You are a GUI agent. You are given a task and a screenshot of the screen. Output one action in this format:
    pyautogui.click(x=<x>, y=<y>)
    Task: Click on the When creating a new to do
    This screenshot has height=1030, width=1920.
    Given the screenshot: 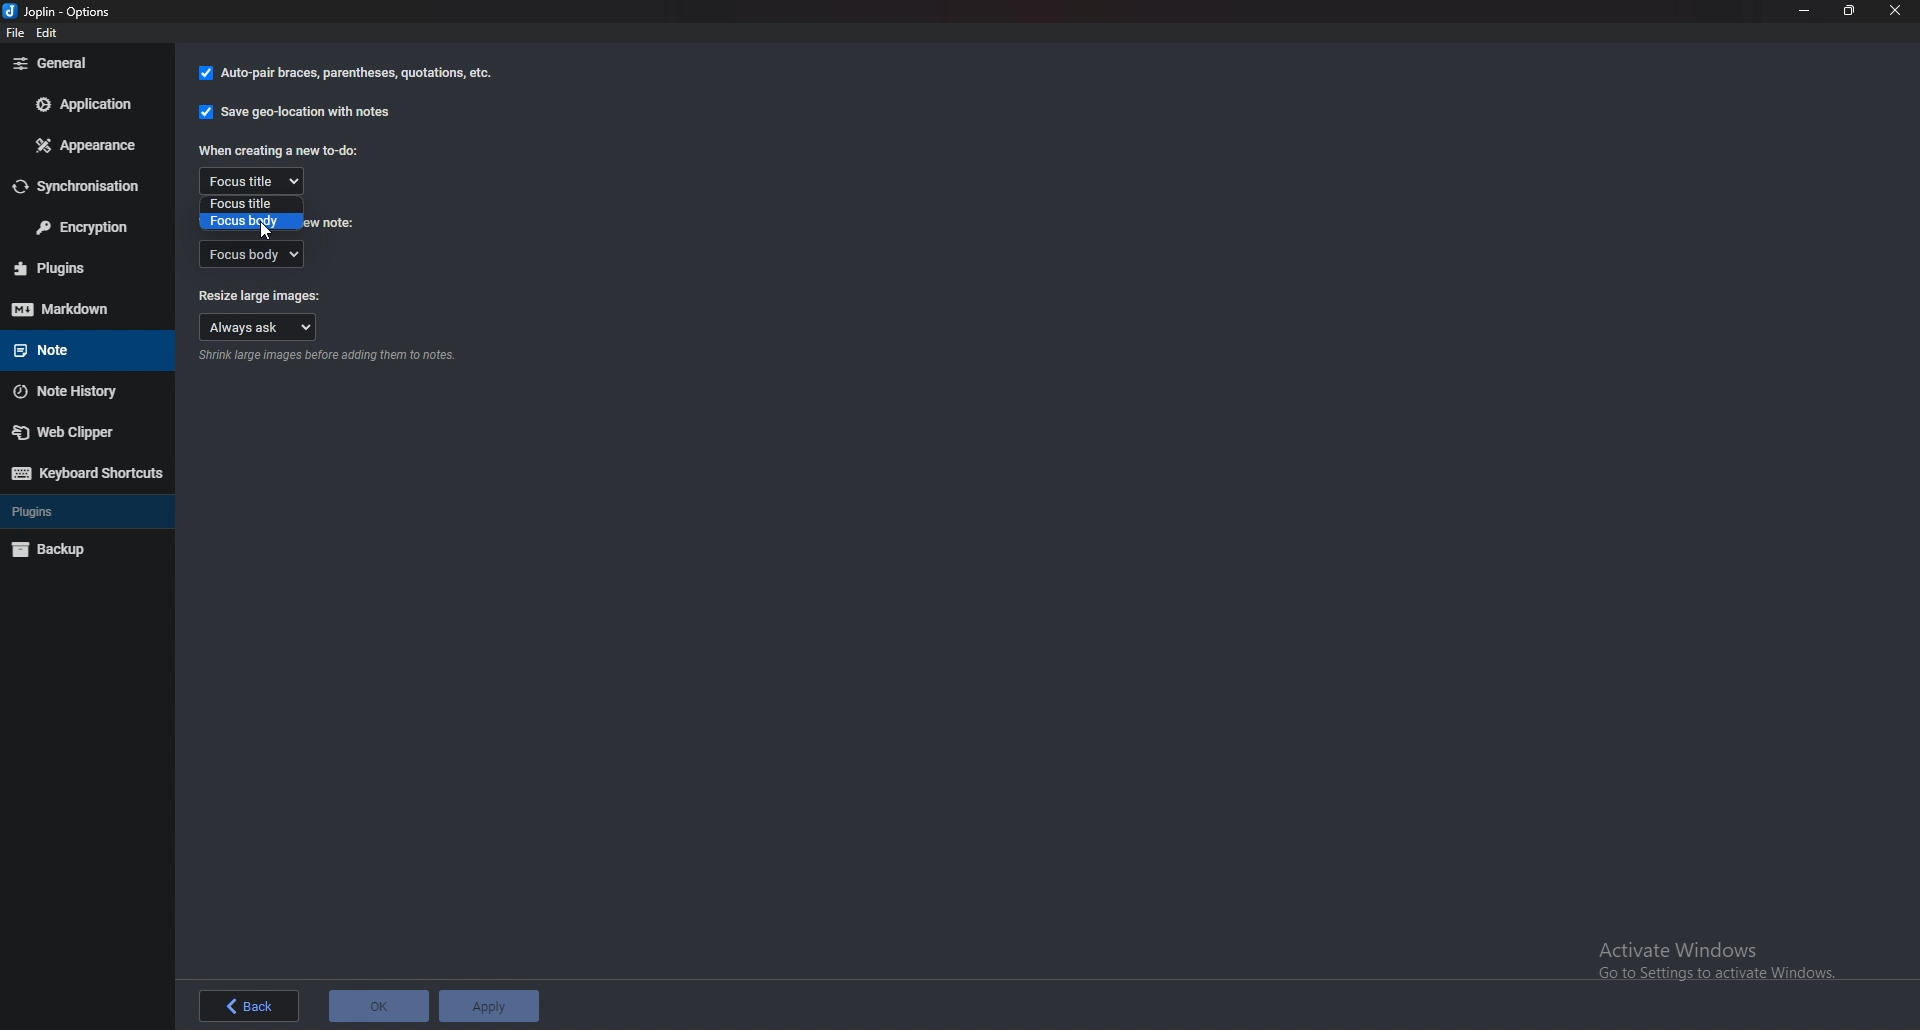 What is the action you would take?
    pyautogui.click(x=283, y=150)
    